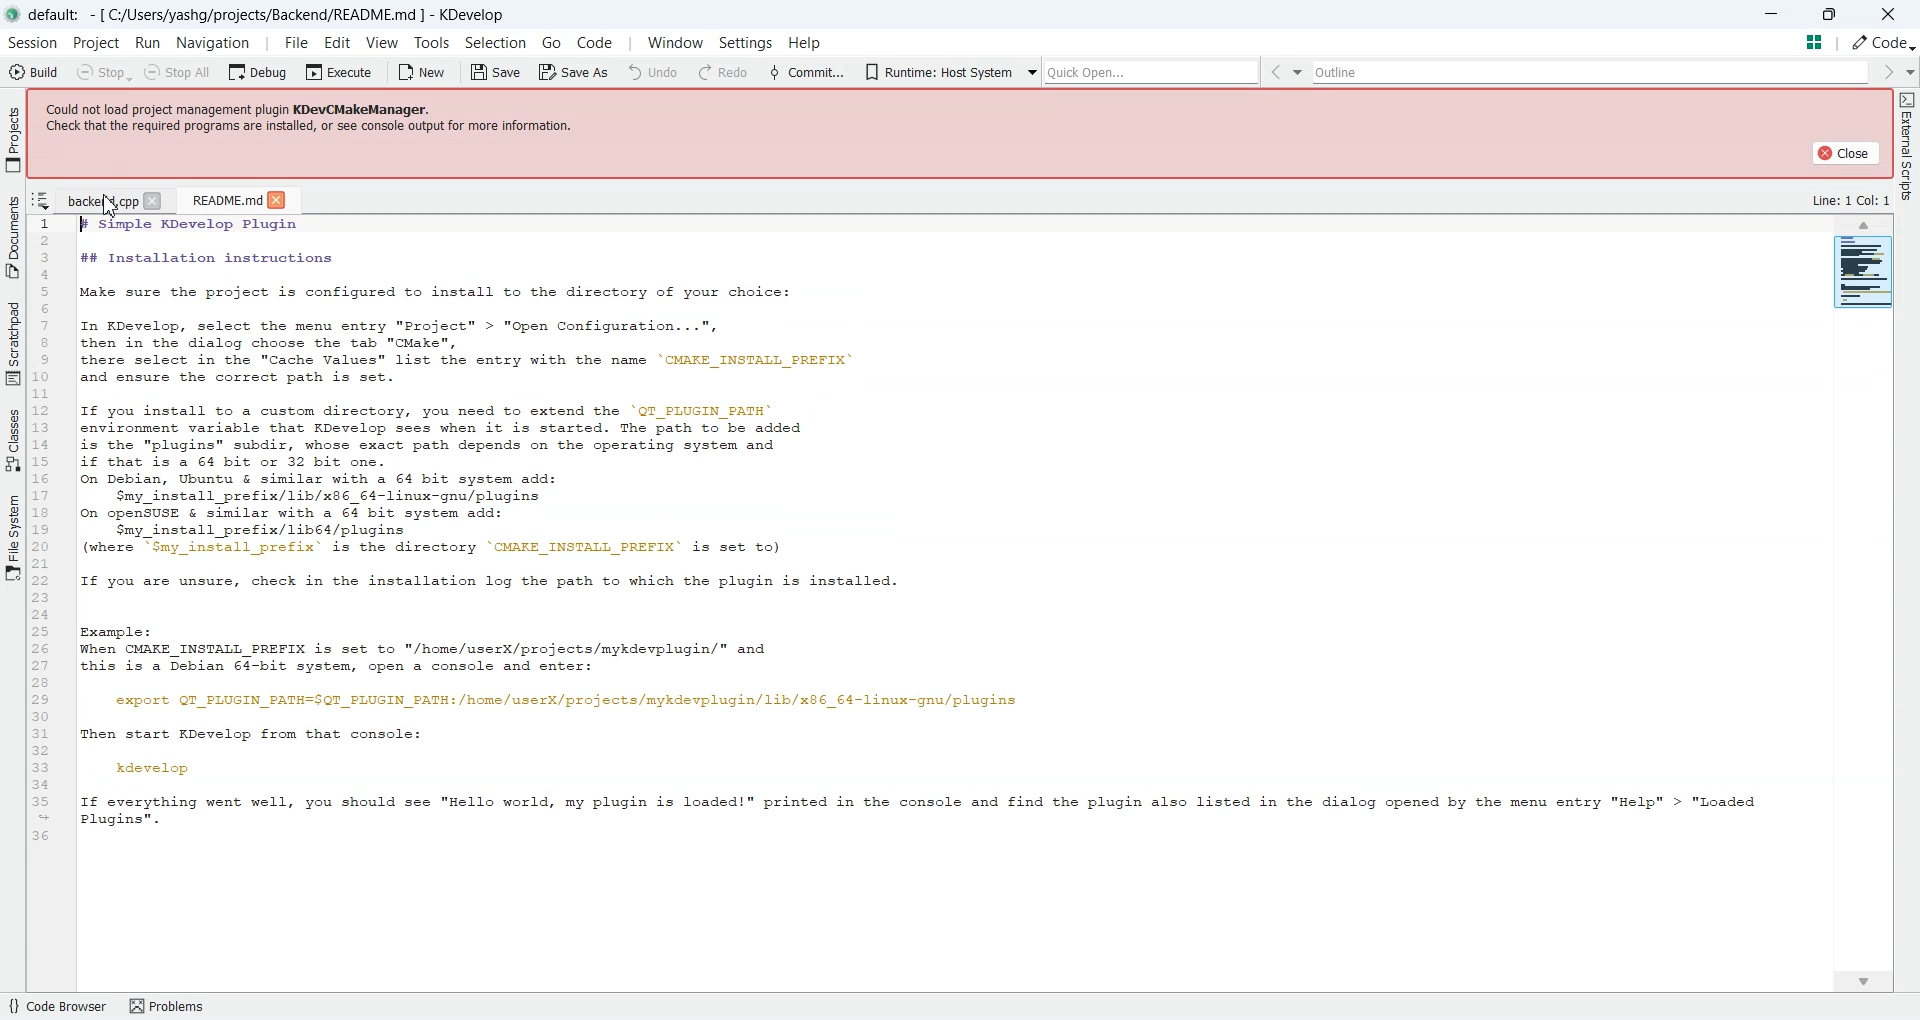  I want to click on Commit, so click(509, 71).